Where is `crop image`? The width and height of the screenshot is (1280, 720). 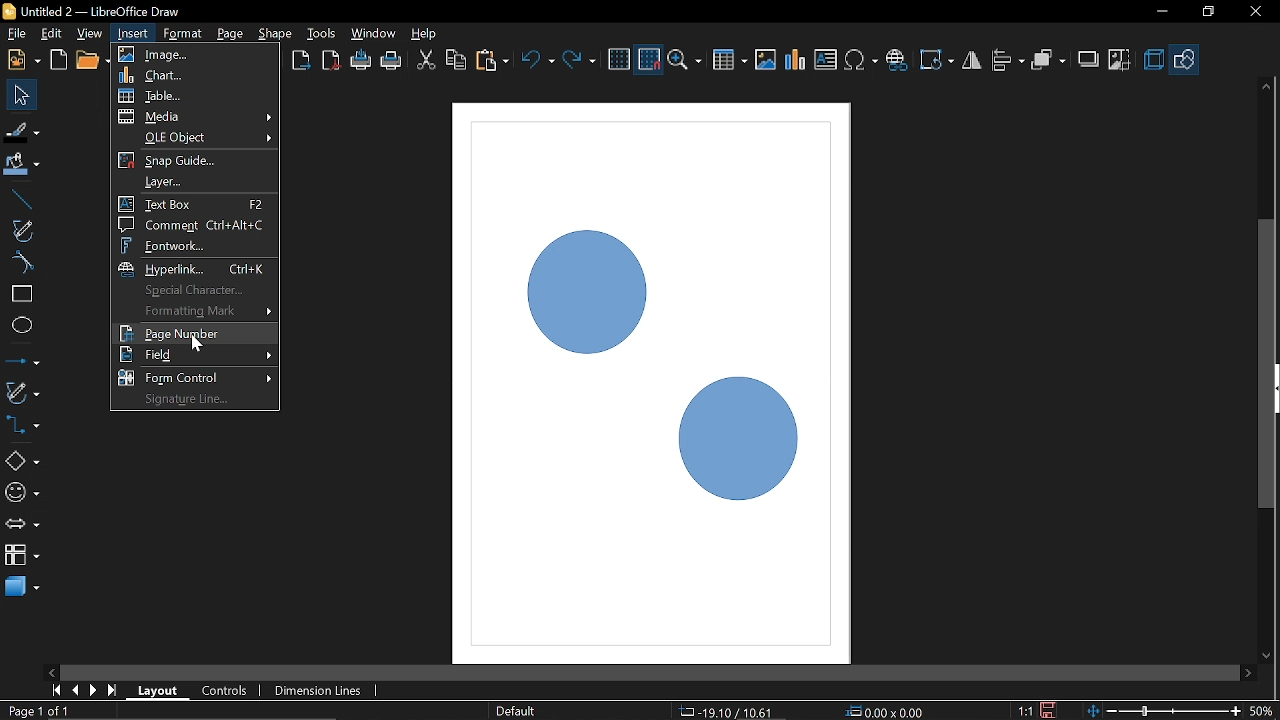 crop image is located at coordinates (1120, 61).